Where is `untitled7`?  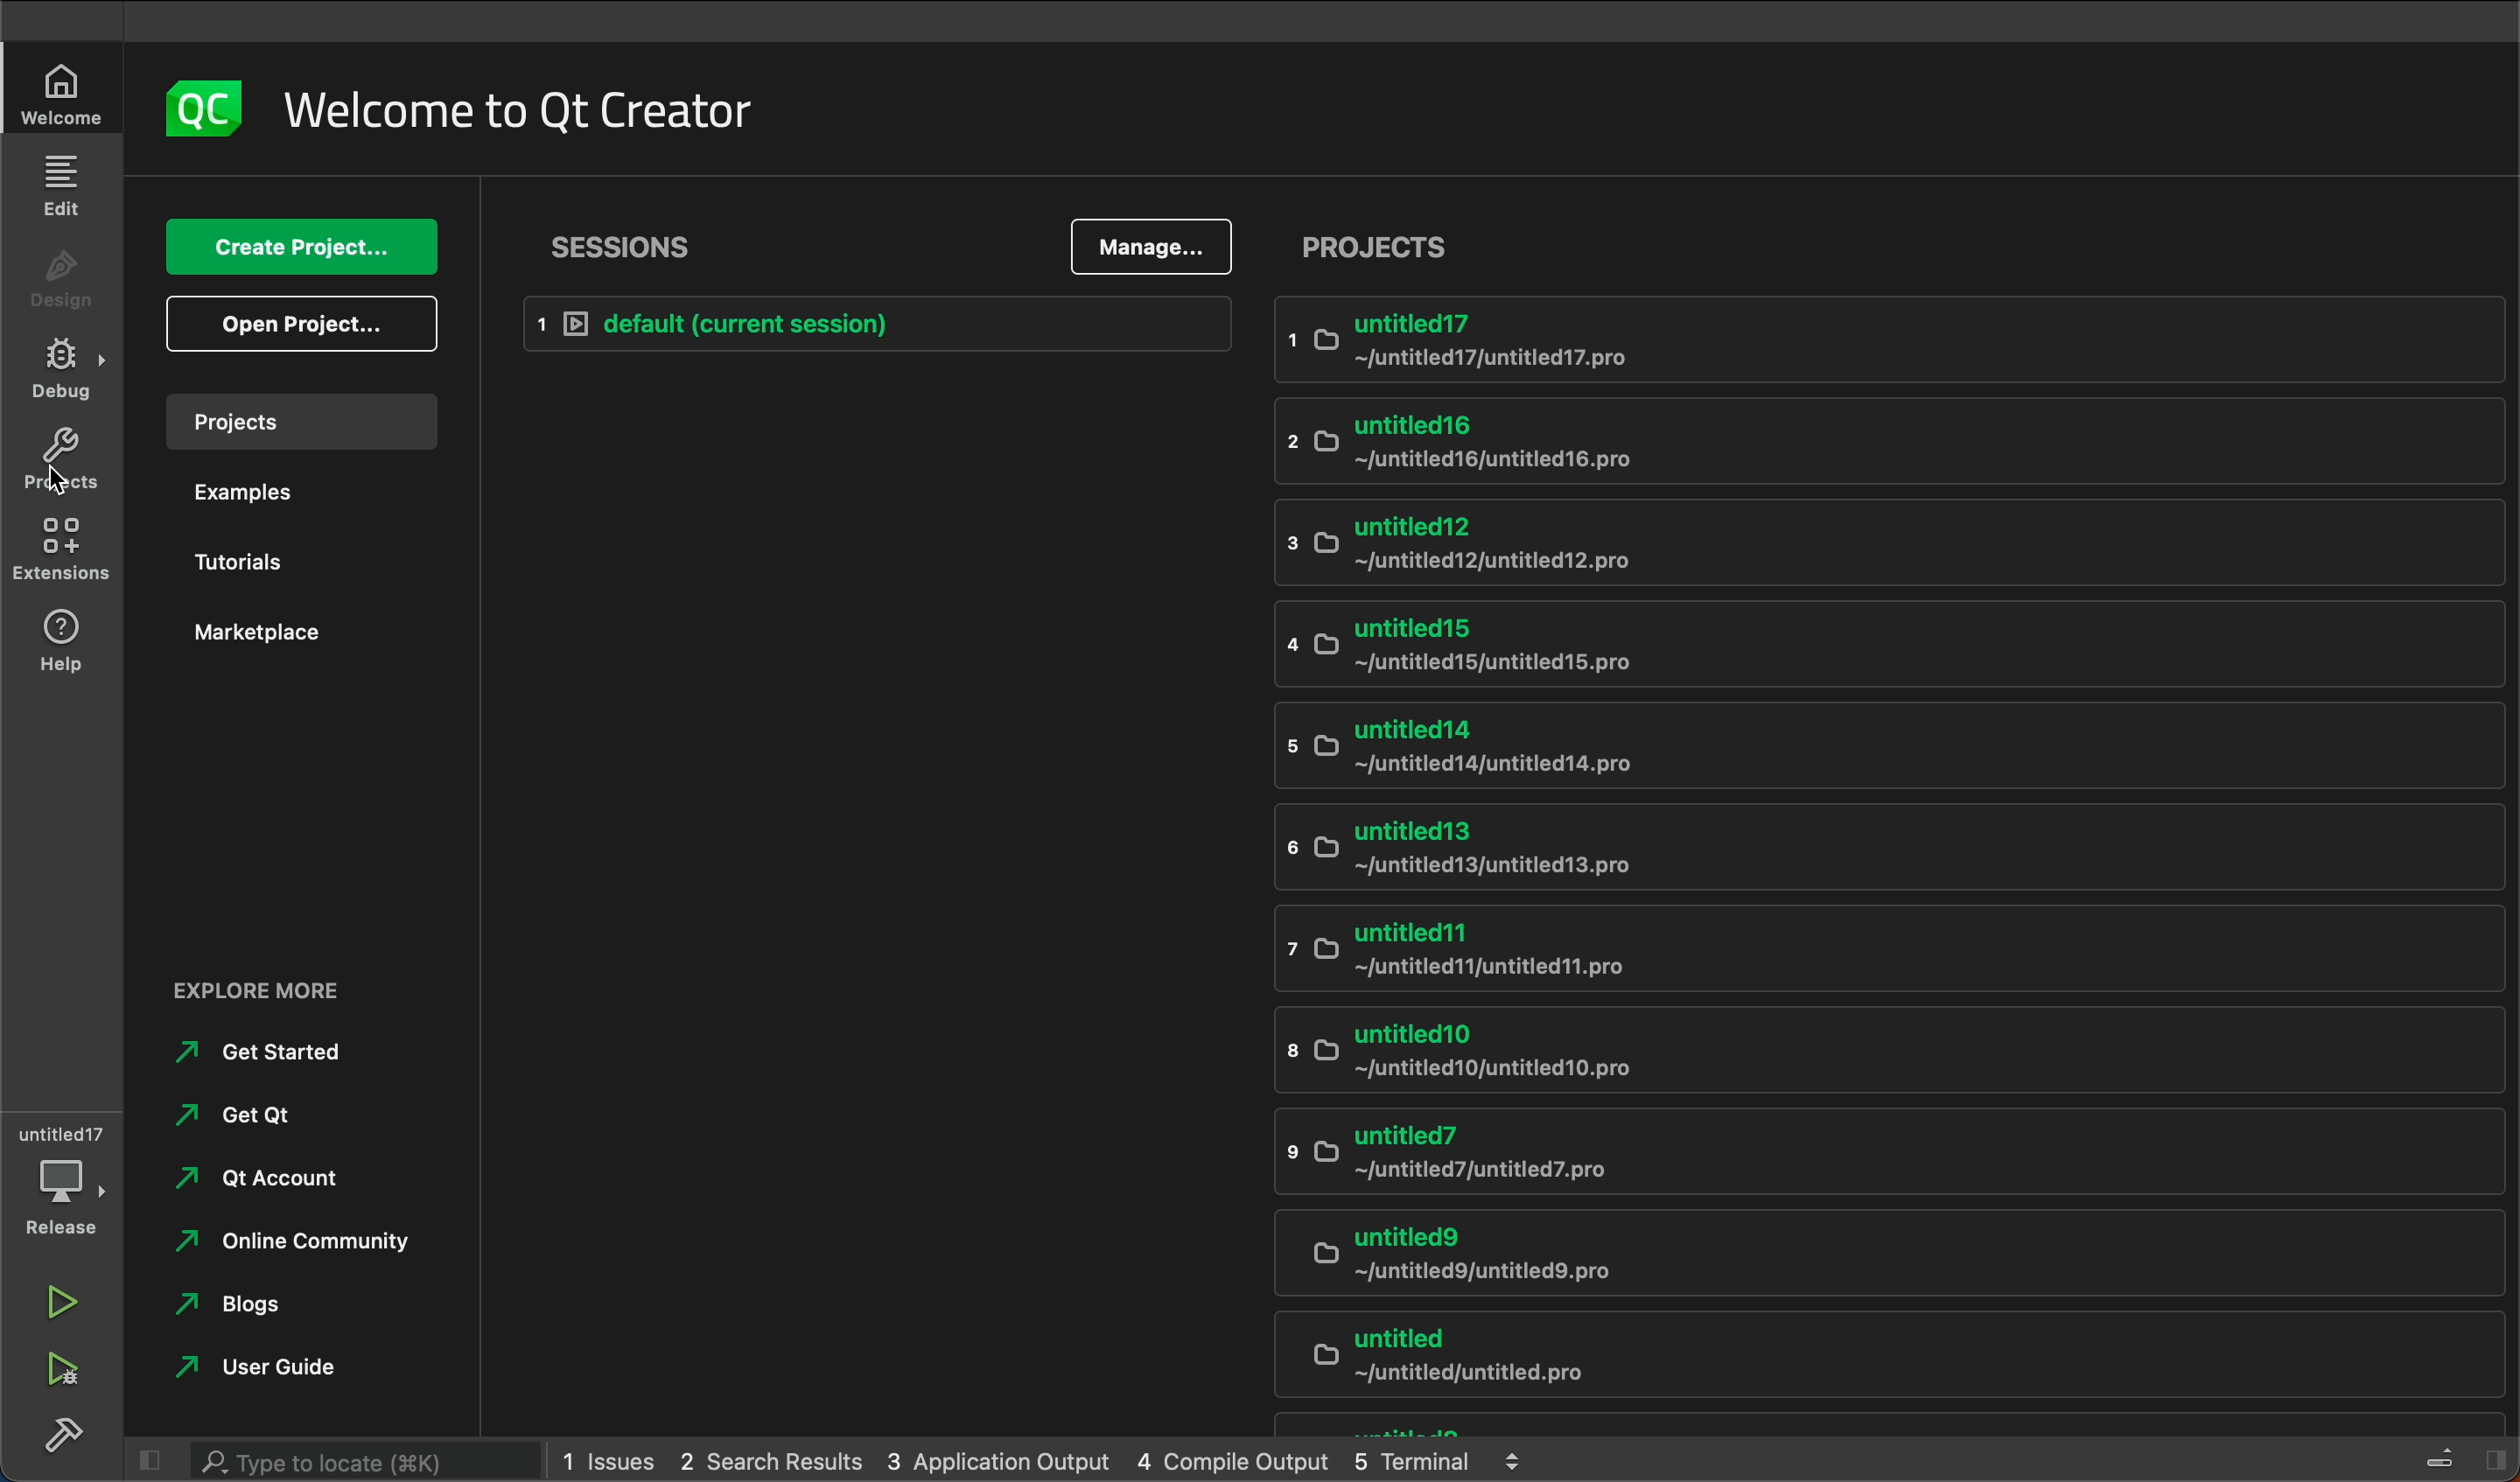 untitled7 is located at coordinates (1850, 1151).